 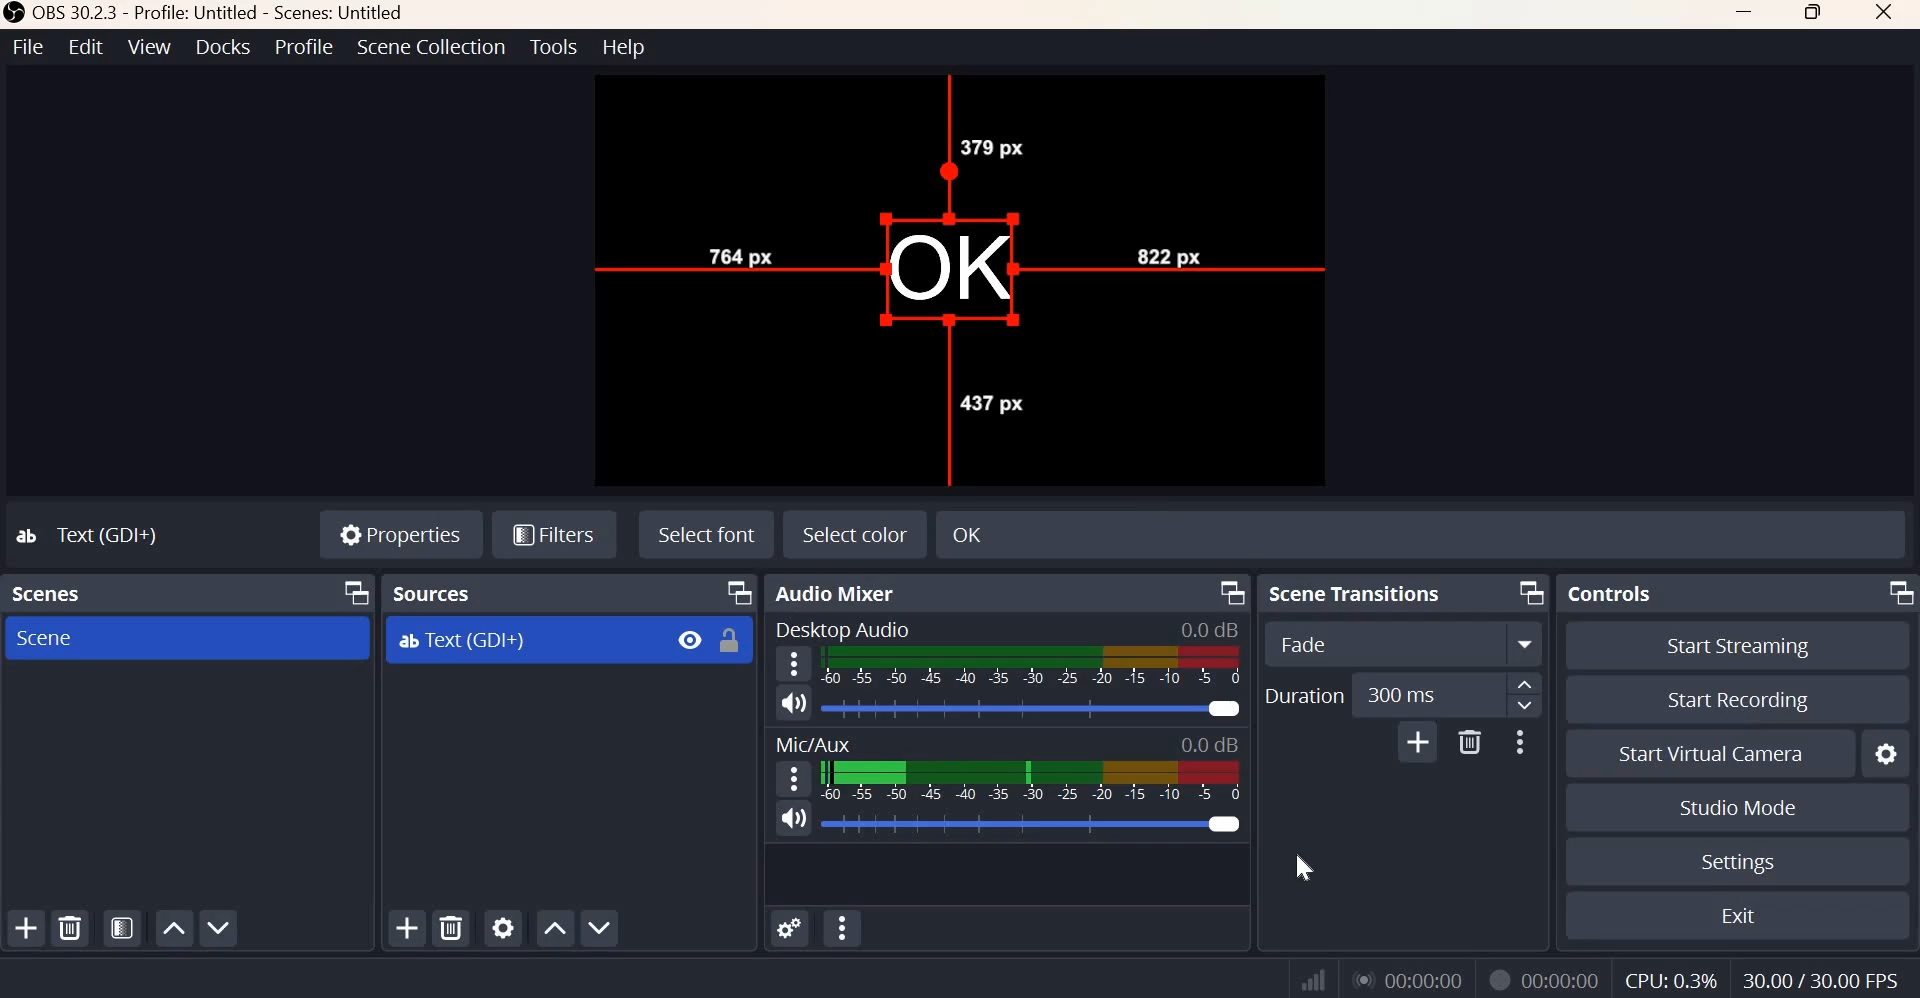 What do you see at coordinates (792, 818) in the screenshot?
I see `Speaker Icon` at bounding box center [792, 818].